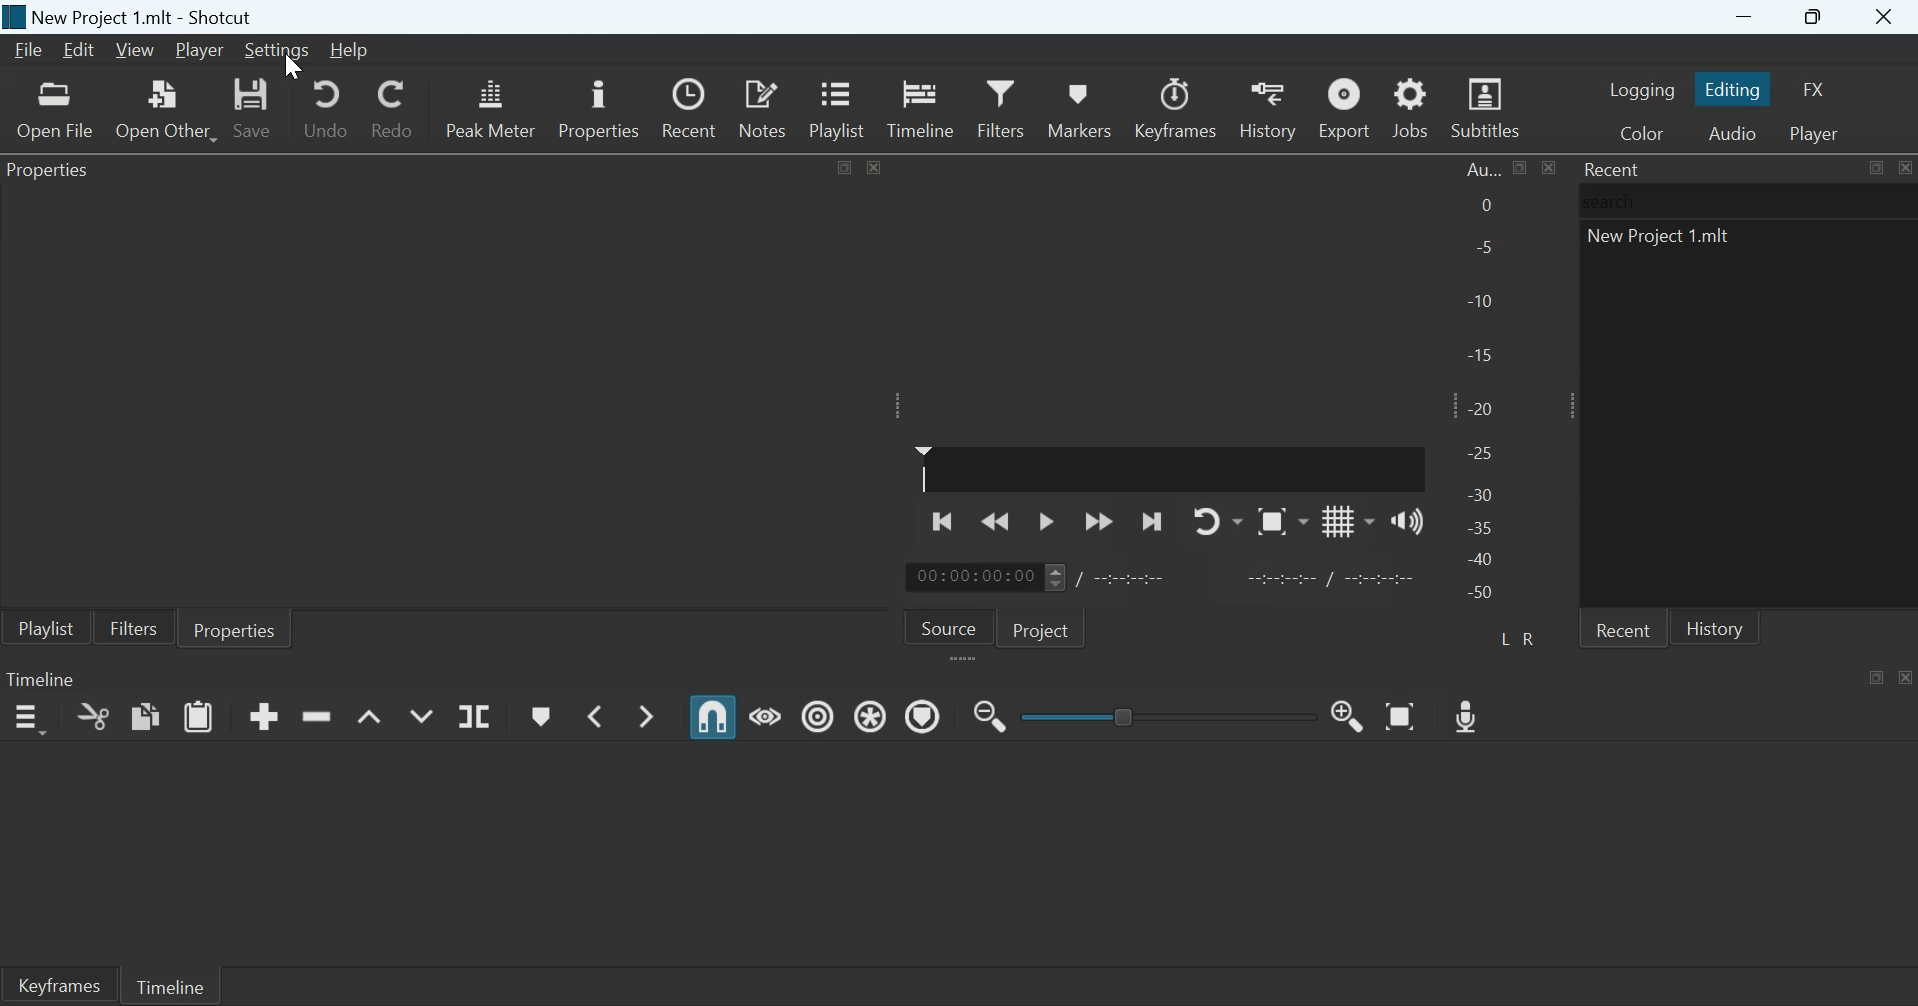 The image size is (1918, 1006). I want to click on Help, so click(348, 50).